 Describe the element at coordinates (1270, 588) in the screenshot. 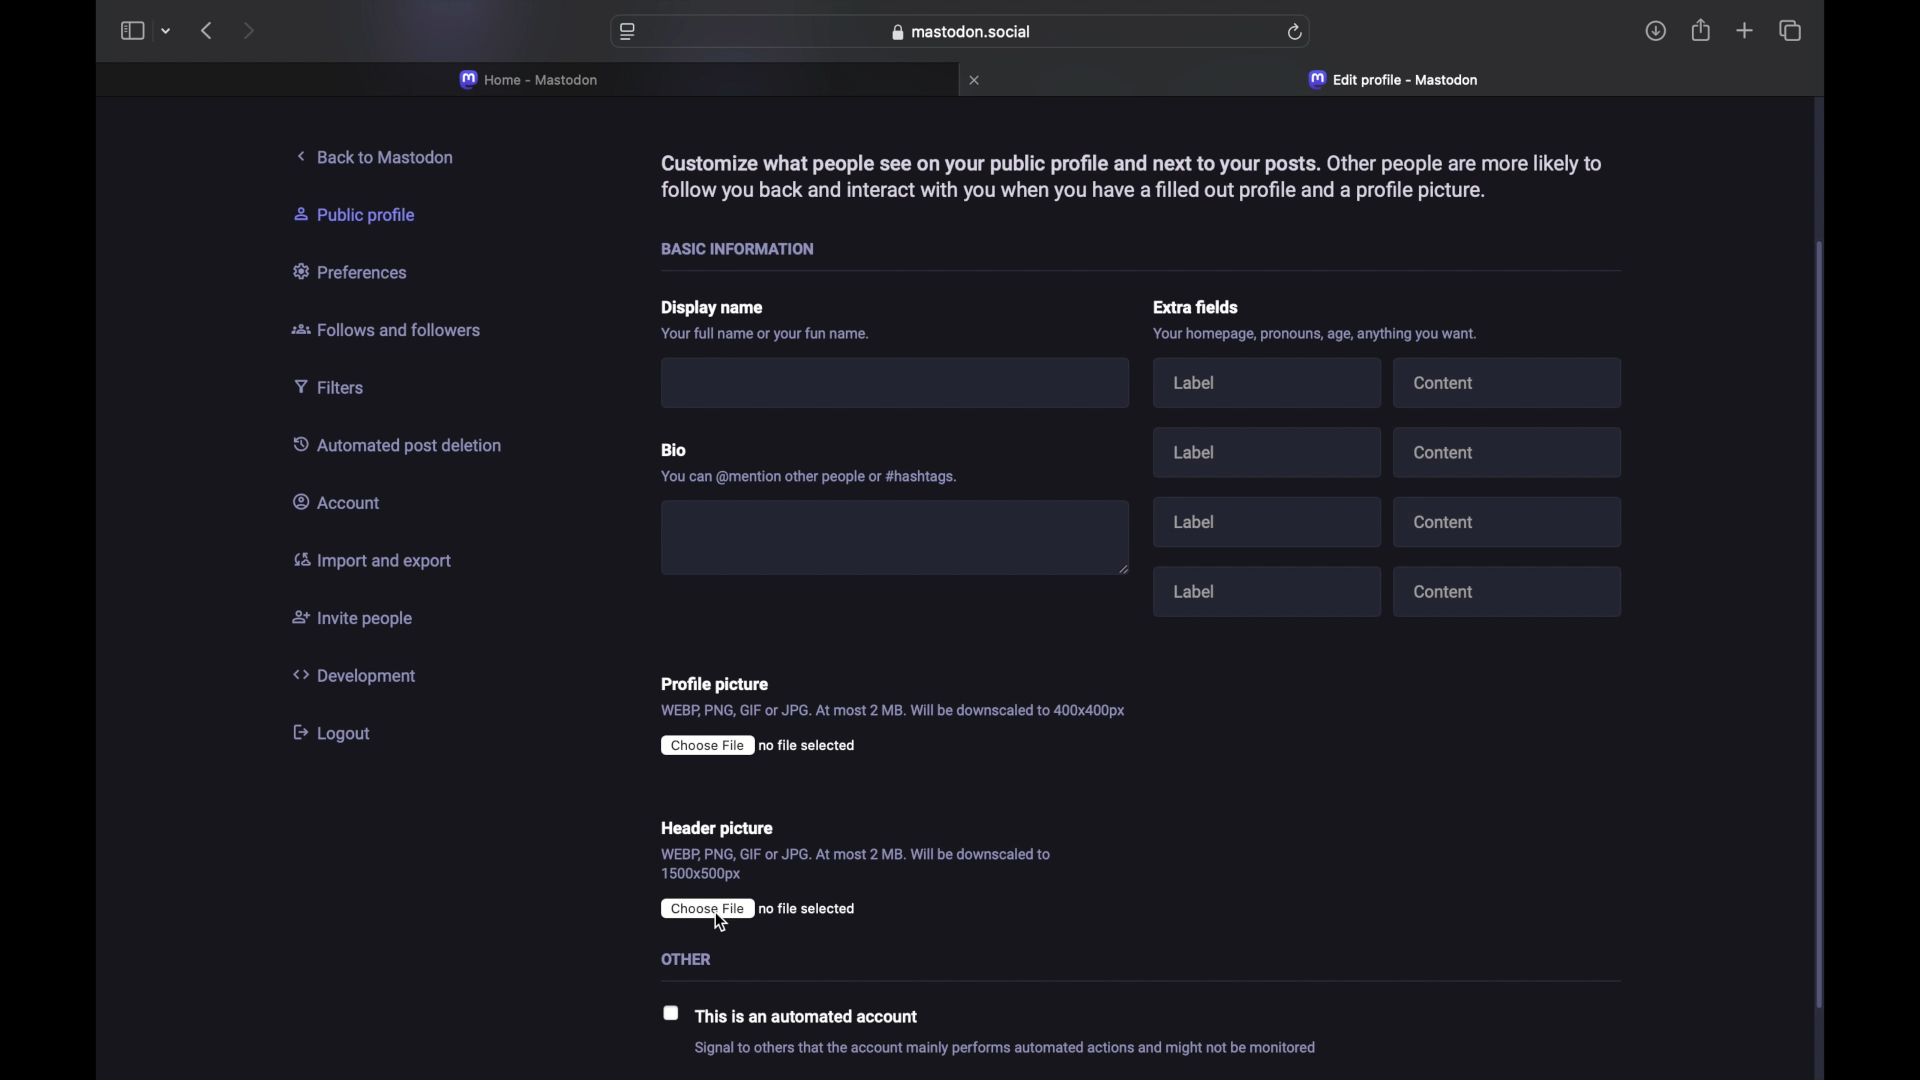

I see `label` at that location.